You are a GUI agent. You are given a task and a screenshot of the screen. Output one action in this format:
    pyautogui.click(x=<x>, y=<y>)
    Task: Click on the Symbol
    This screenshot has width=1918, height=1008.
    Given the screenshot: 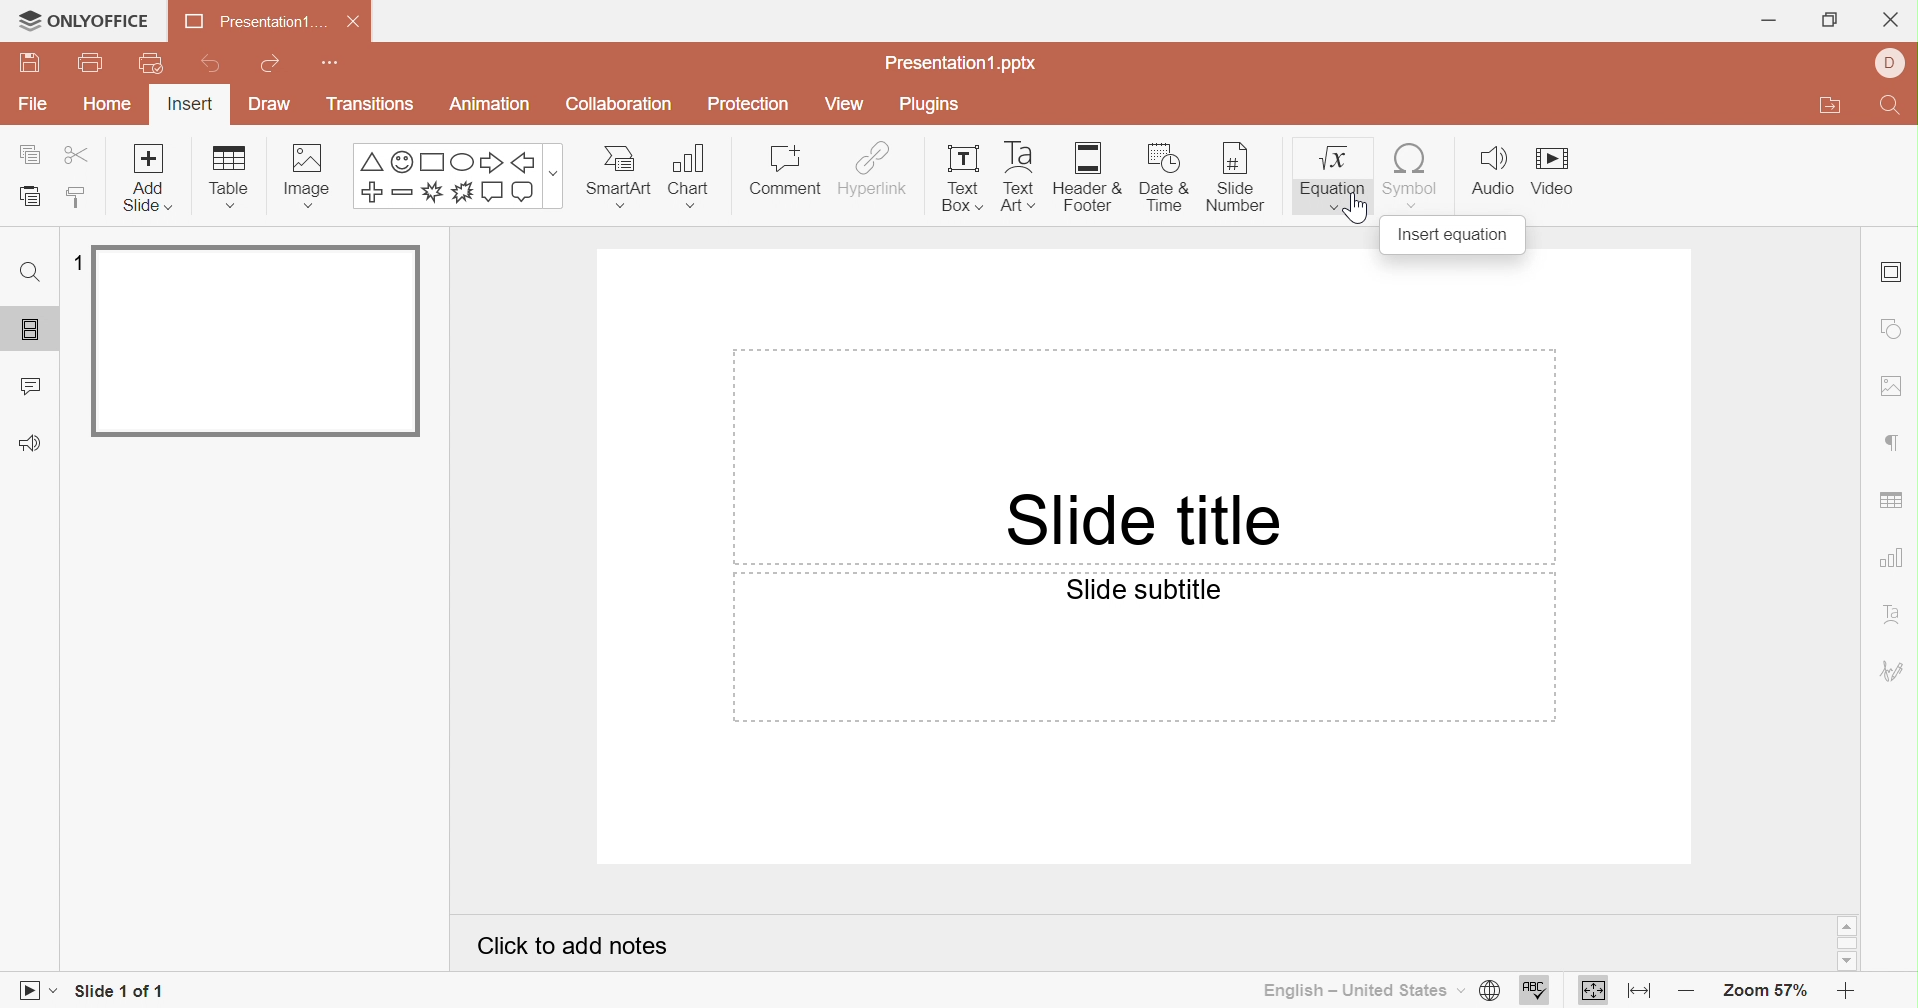 What is the action you would take?
    pyautogui.click(x=1413, y=166)
    